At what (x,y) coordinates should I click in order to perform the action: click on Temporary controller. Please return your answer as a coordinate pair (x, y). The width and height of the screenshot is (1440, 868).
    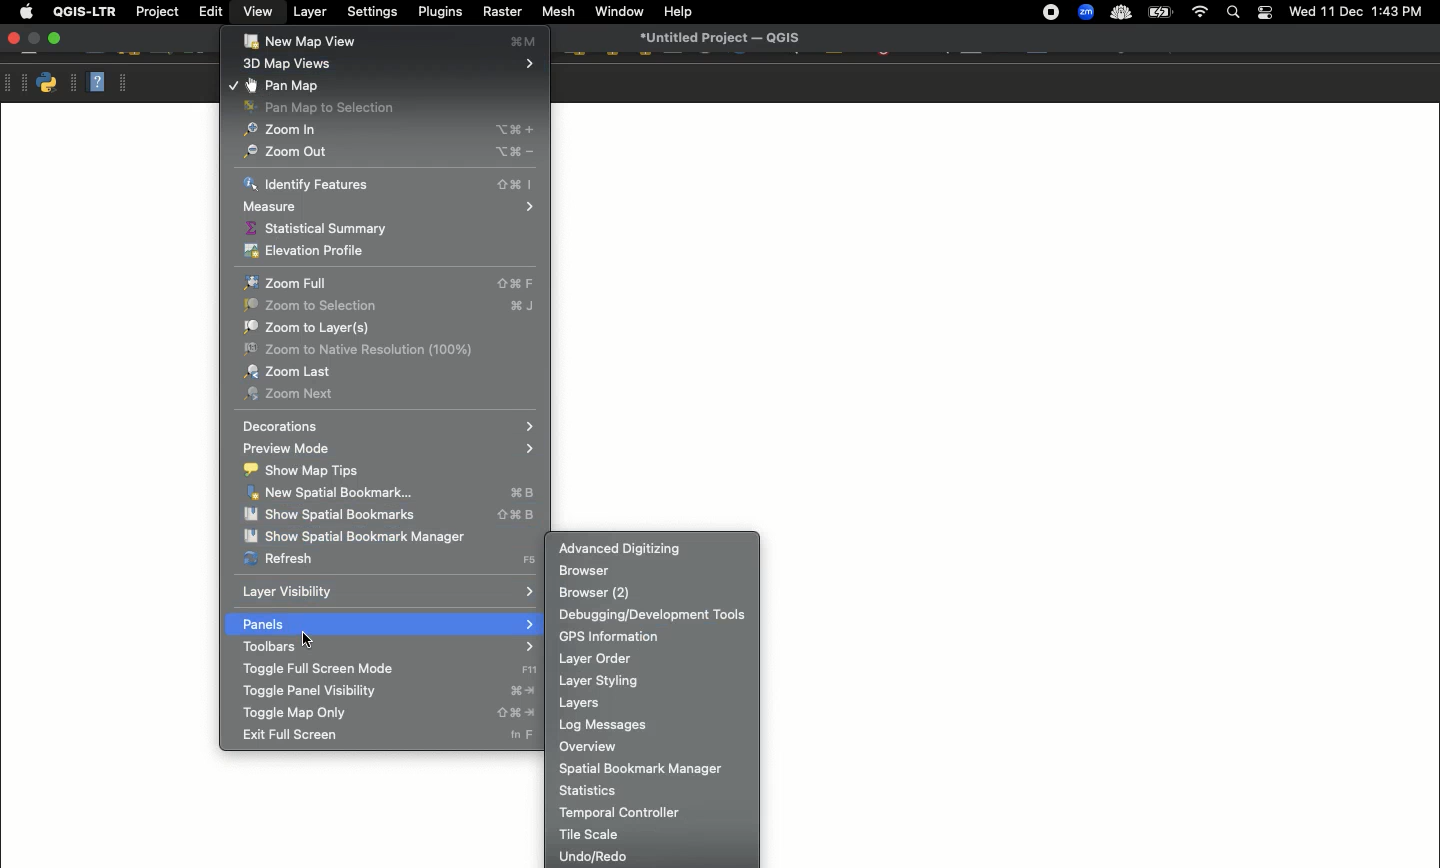
    Looking at the image, I should click on (648, 810).